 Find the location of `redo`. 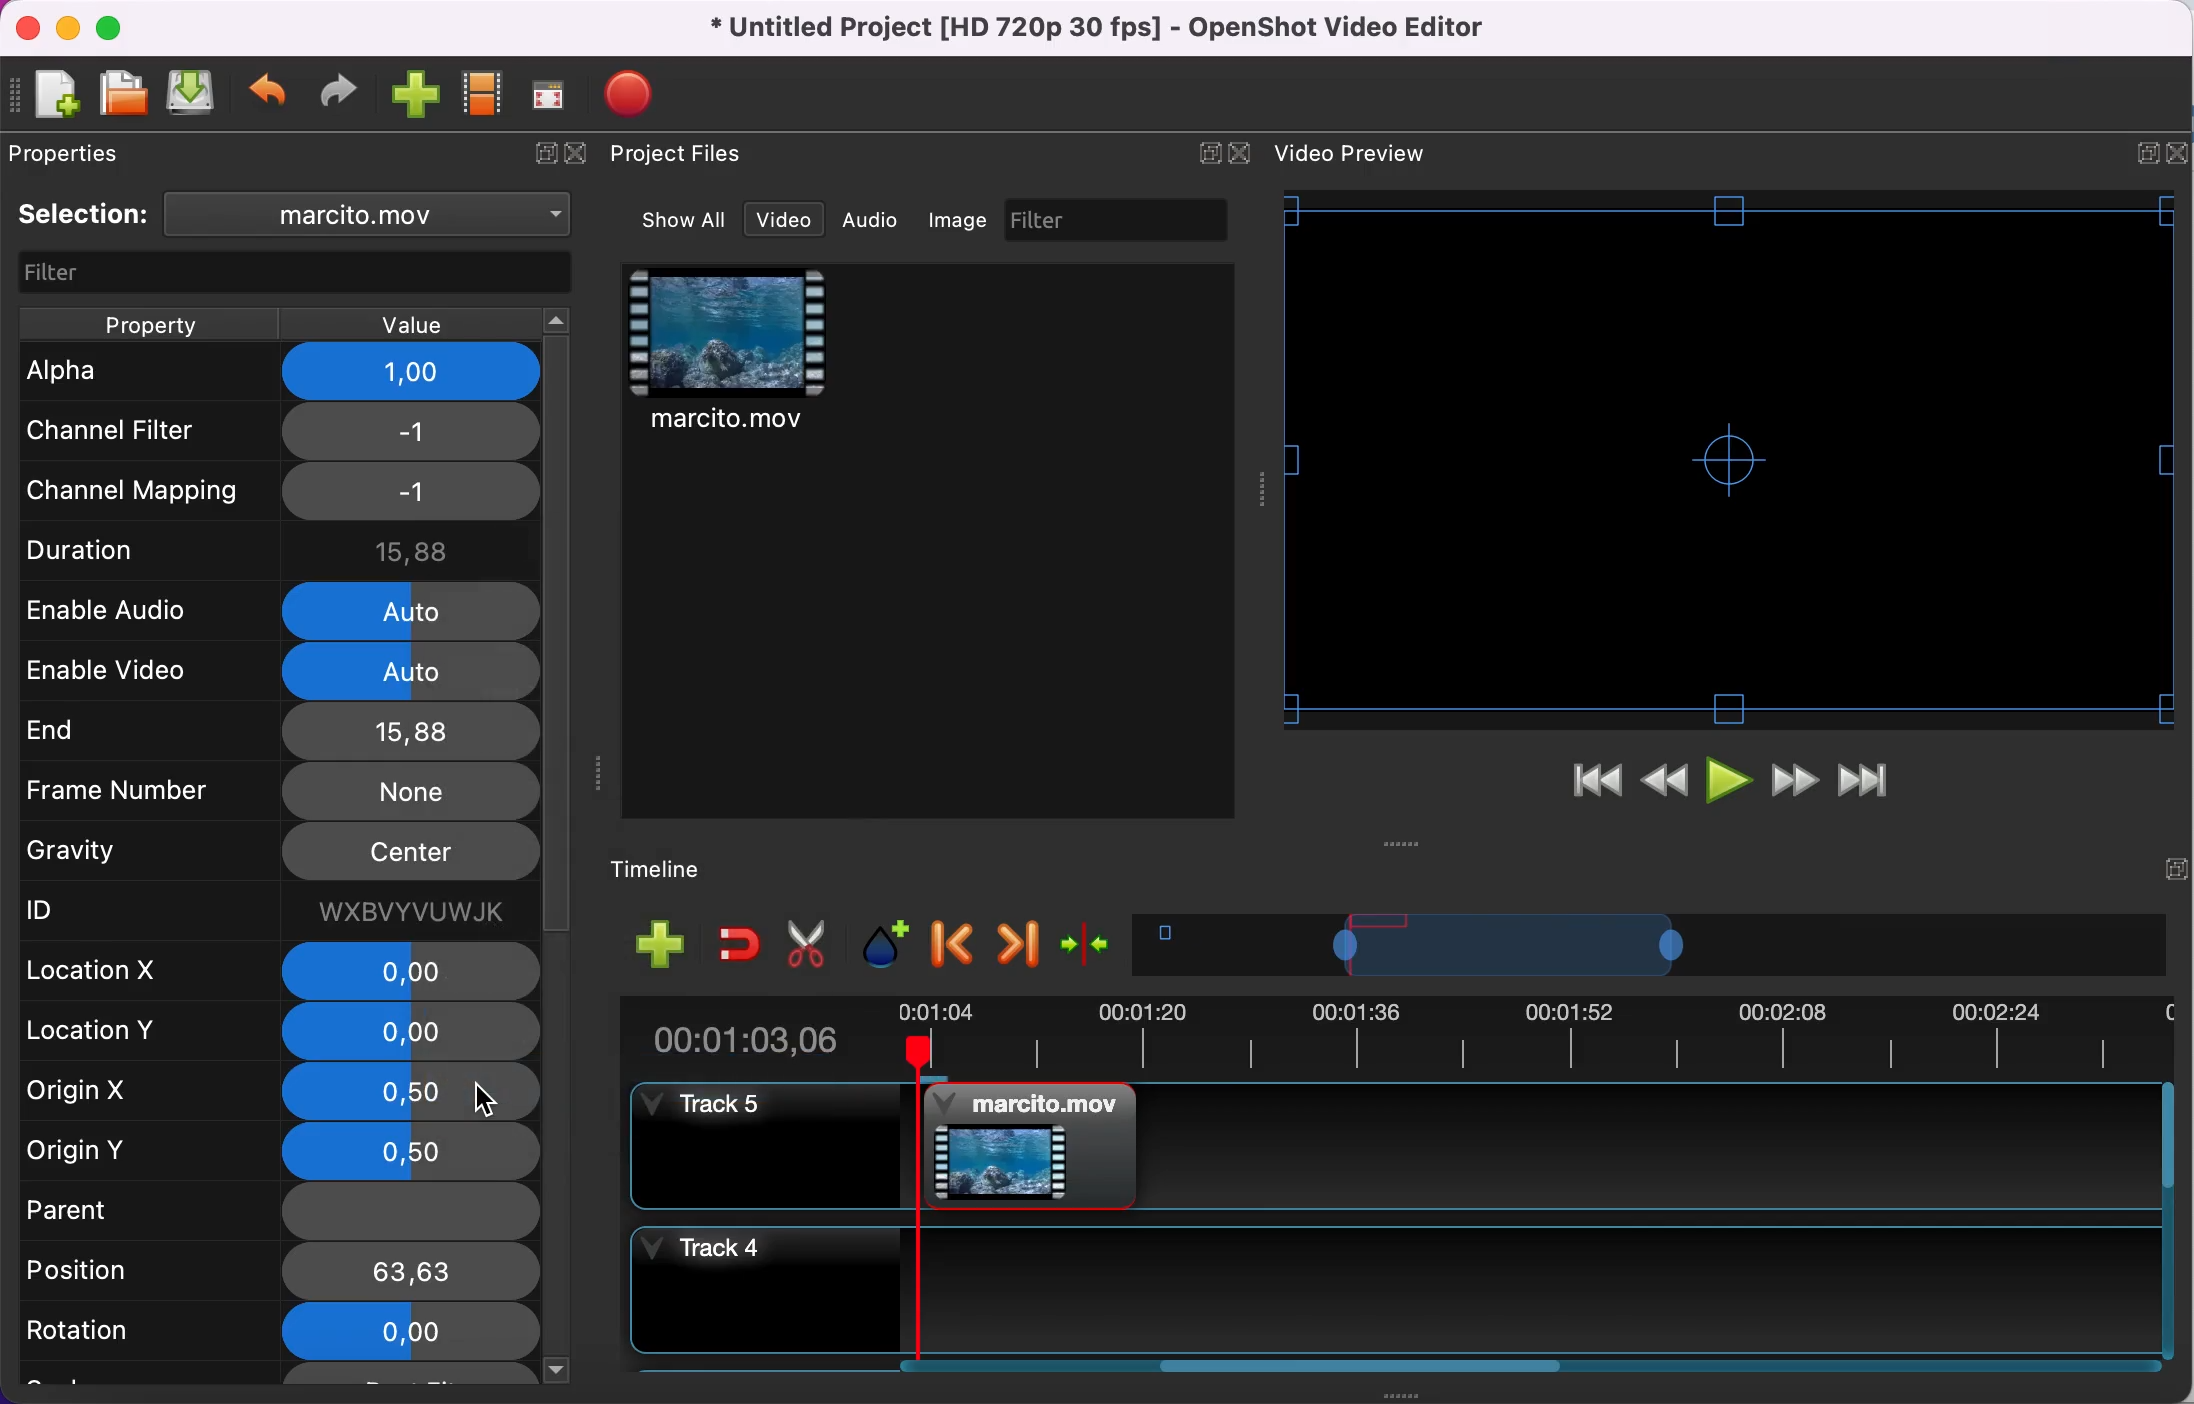

redo is located at coordinates (339, 92).